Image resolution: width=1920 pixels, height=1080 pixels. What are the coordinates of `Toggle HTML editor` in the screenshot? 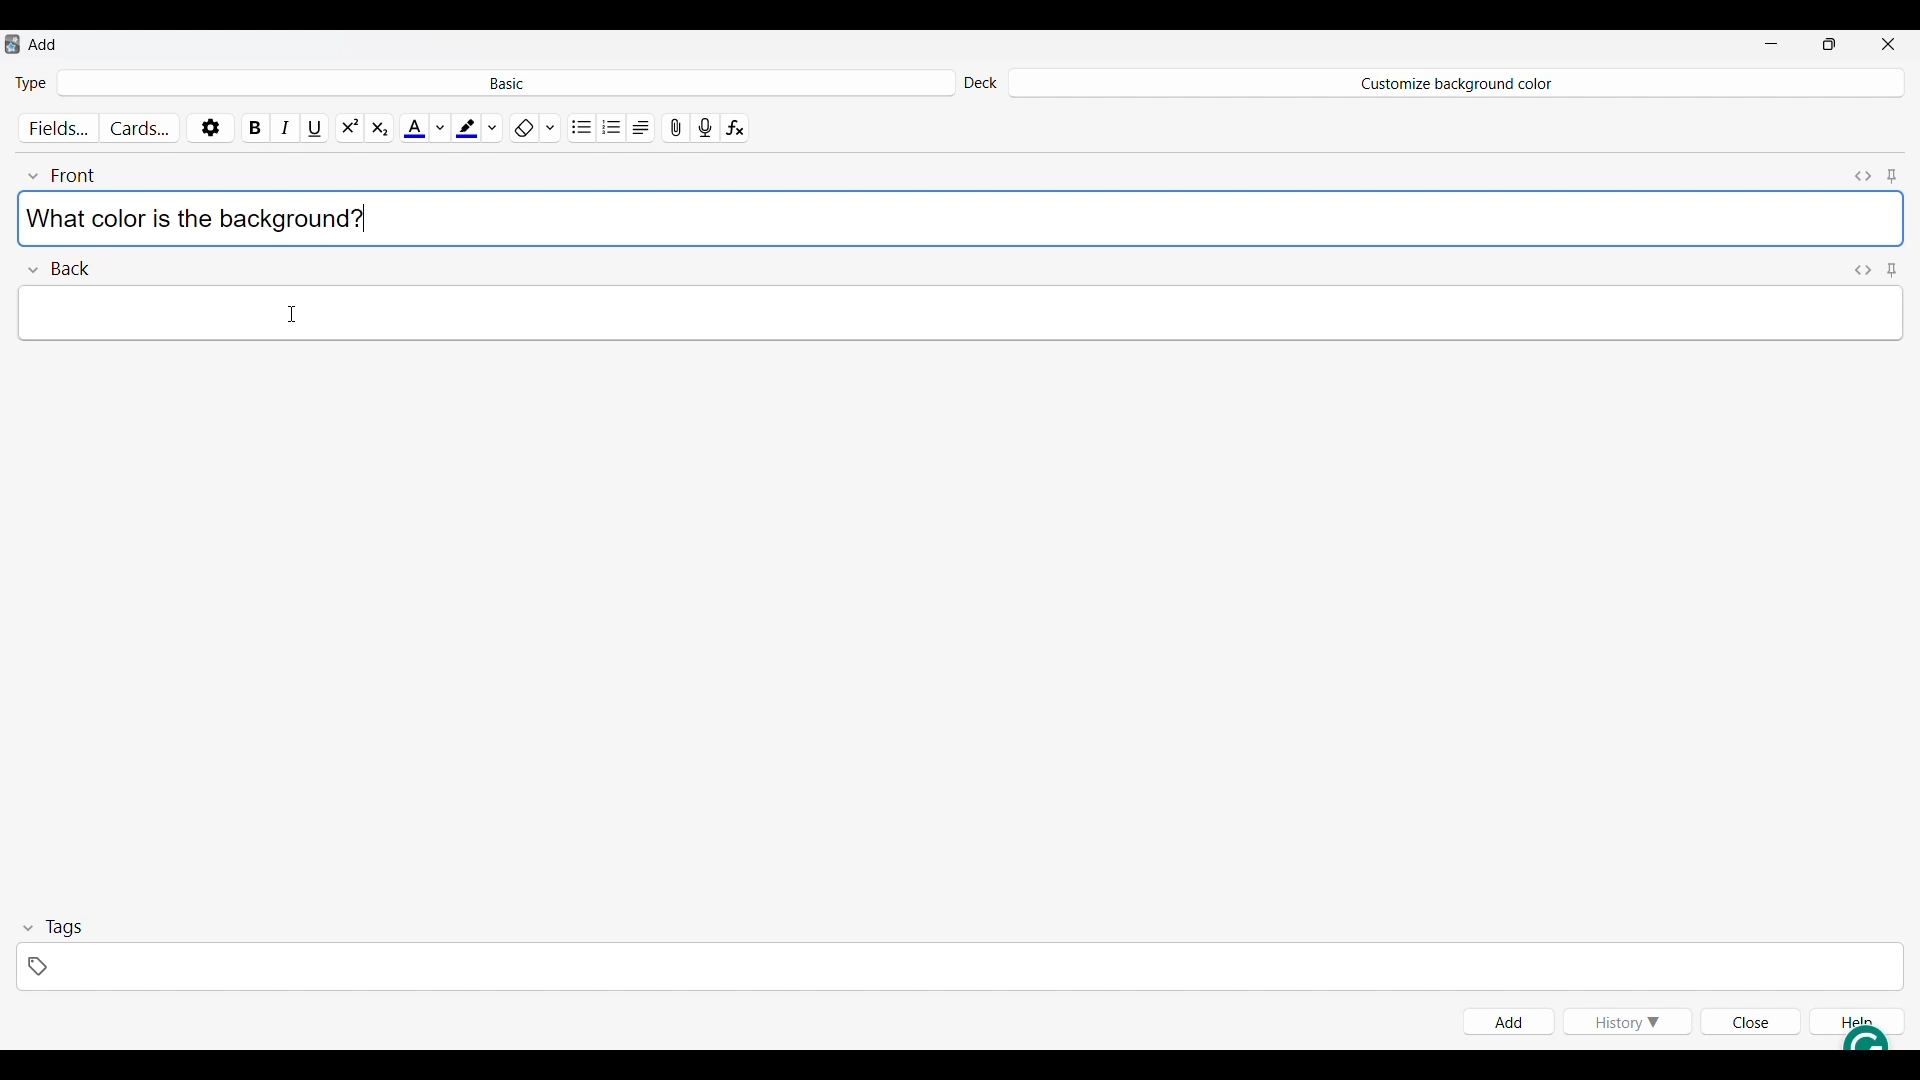 It's located at (1864, 268).